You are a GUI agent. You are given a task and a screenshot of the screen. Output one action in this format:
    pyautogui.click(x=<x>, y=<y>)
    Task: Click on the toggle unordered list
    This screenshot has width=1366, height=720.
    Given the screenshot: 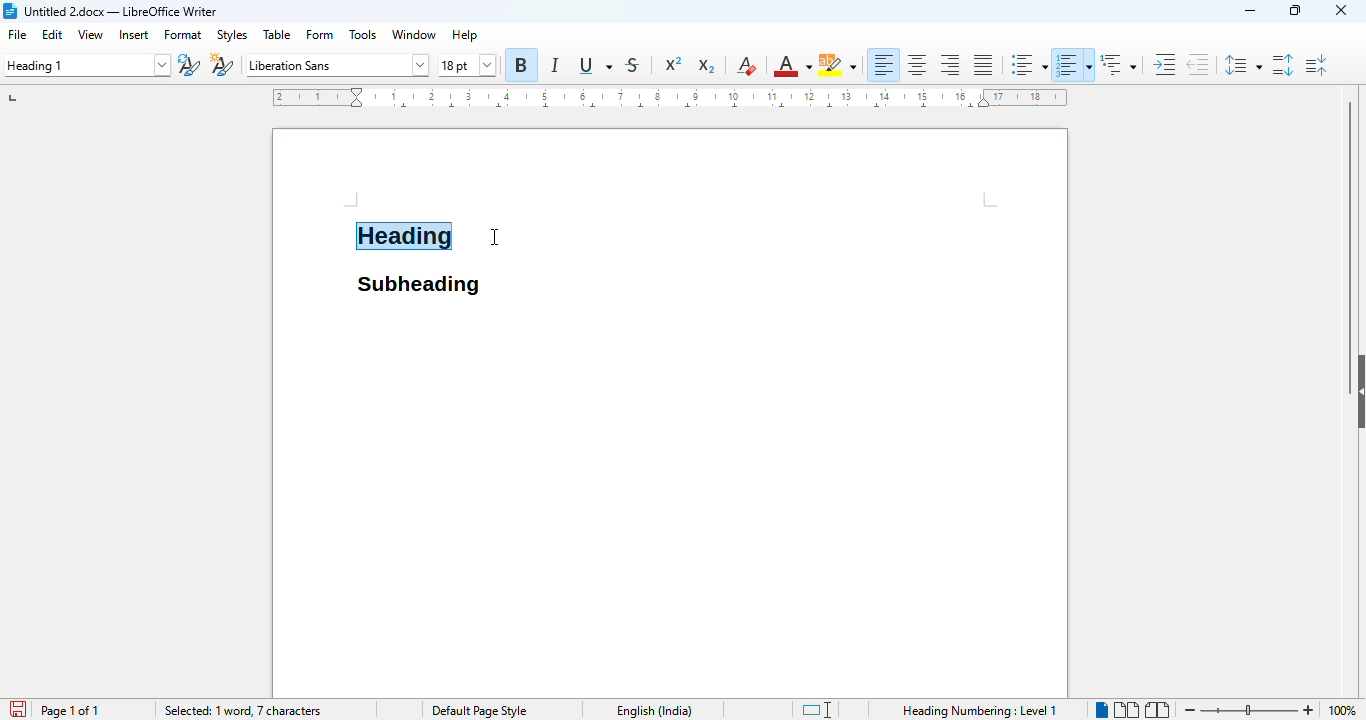 What is the action you would take?
    pyautogui.click(x=1028, y=65)
    